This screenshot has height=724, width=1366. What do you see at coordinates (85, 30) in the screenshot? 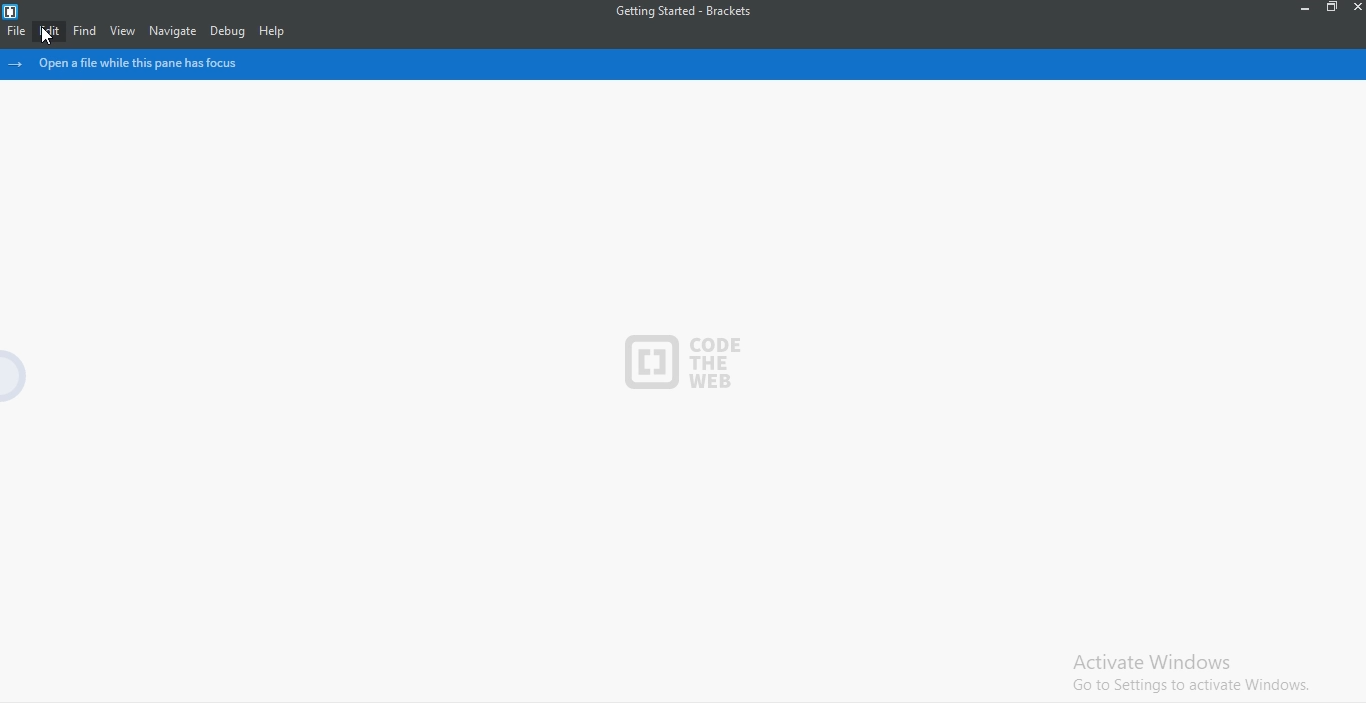
I see `find` at bounding box center [85, 30].